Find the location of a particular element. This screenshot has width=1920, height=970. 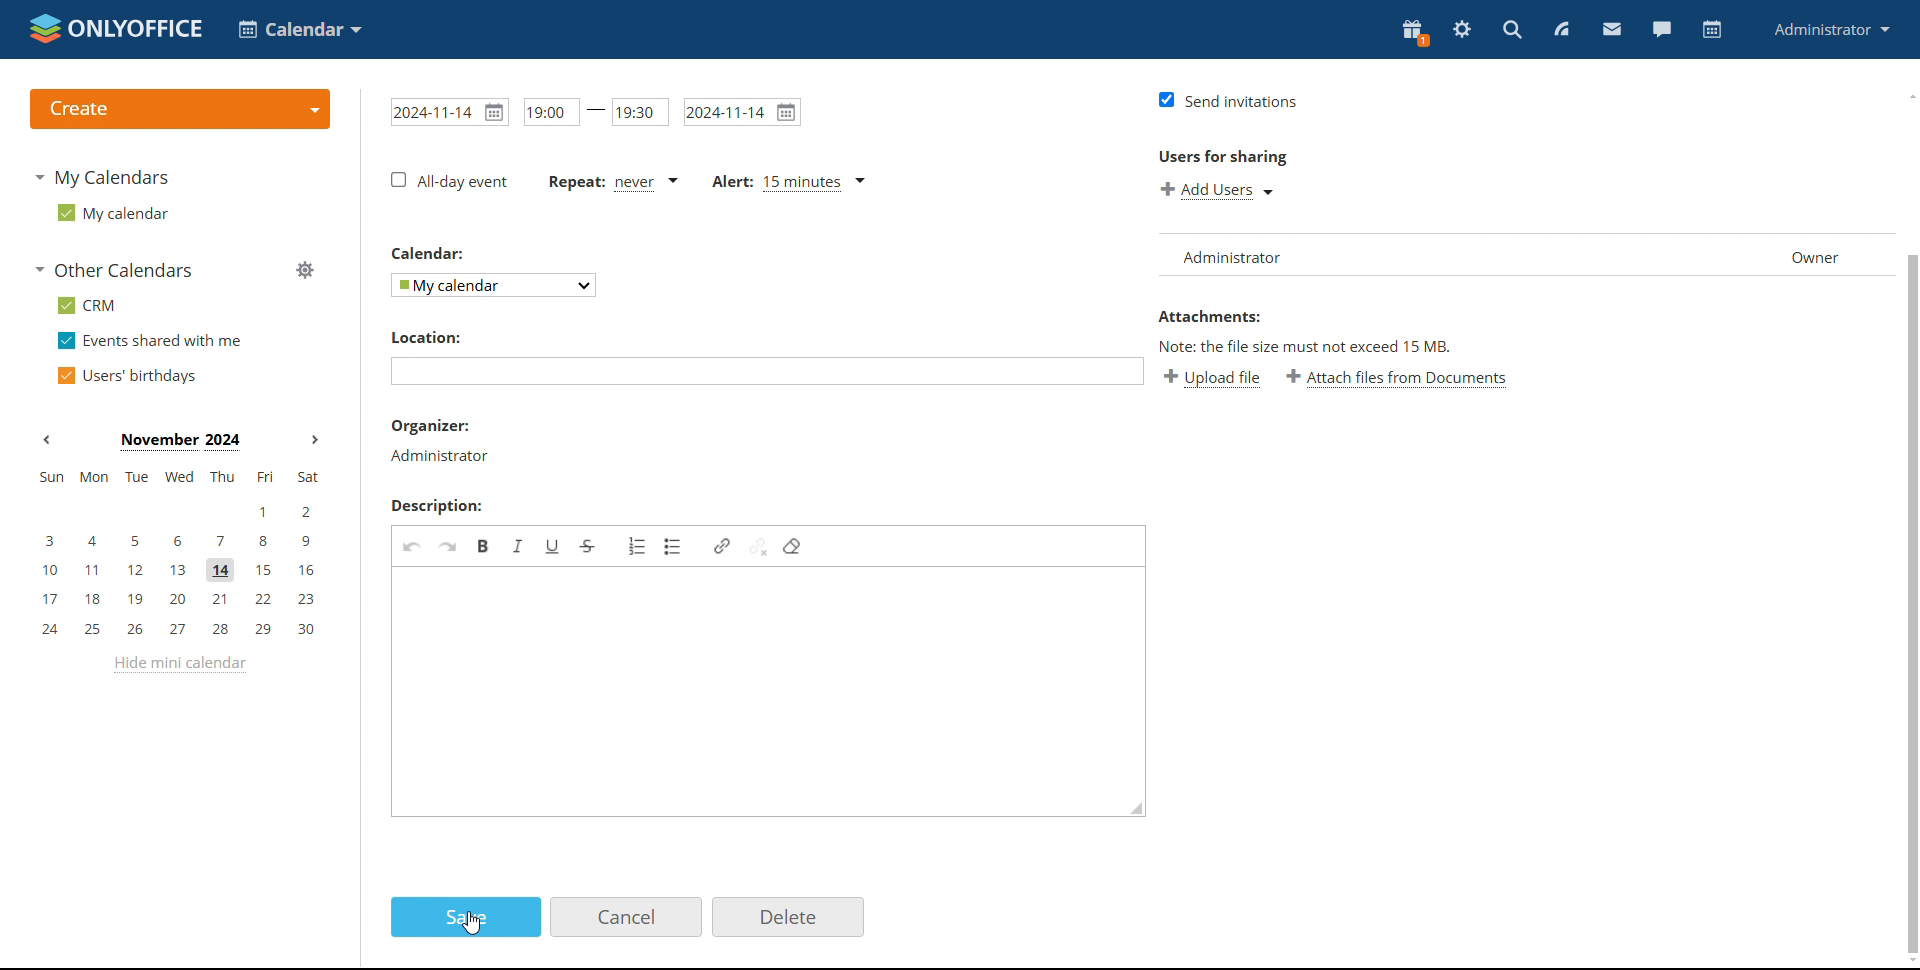

underline is located at coordinates (551, 544).